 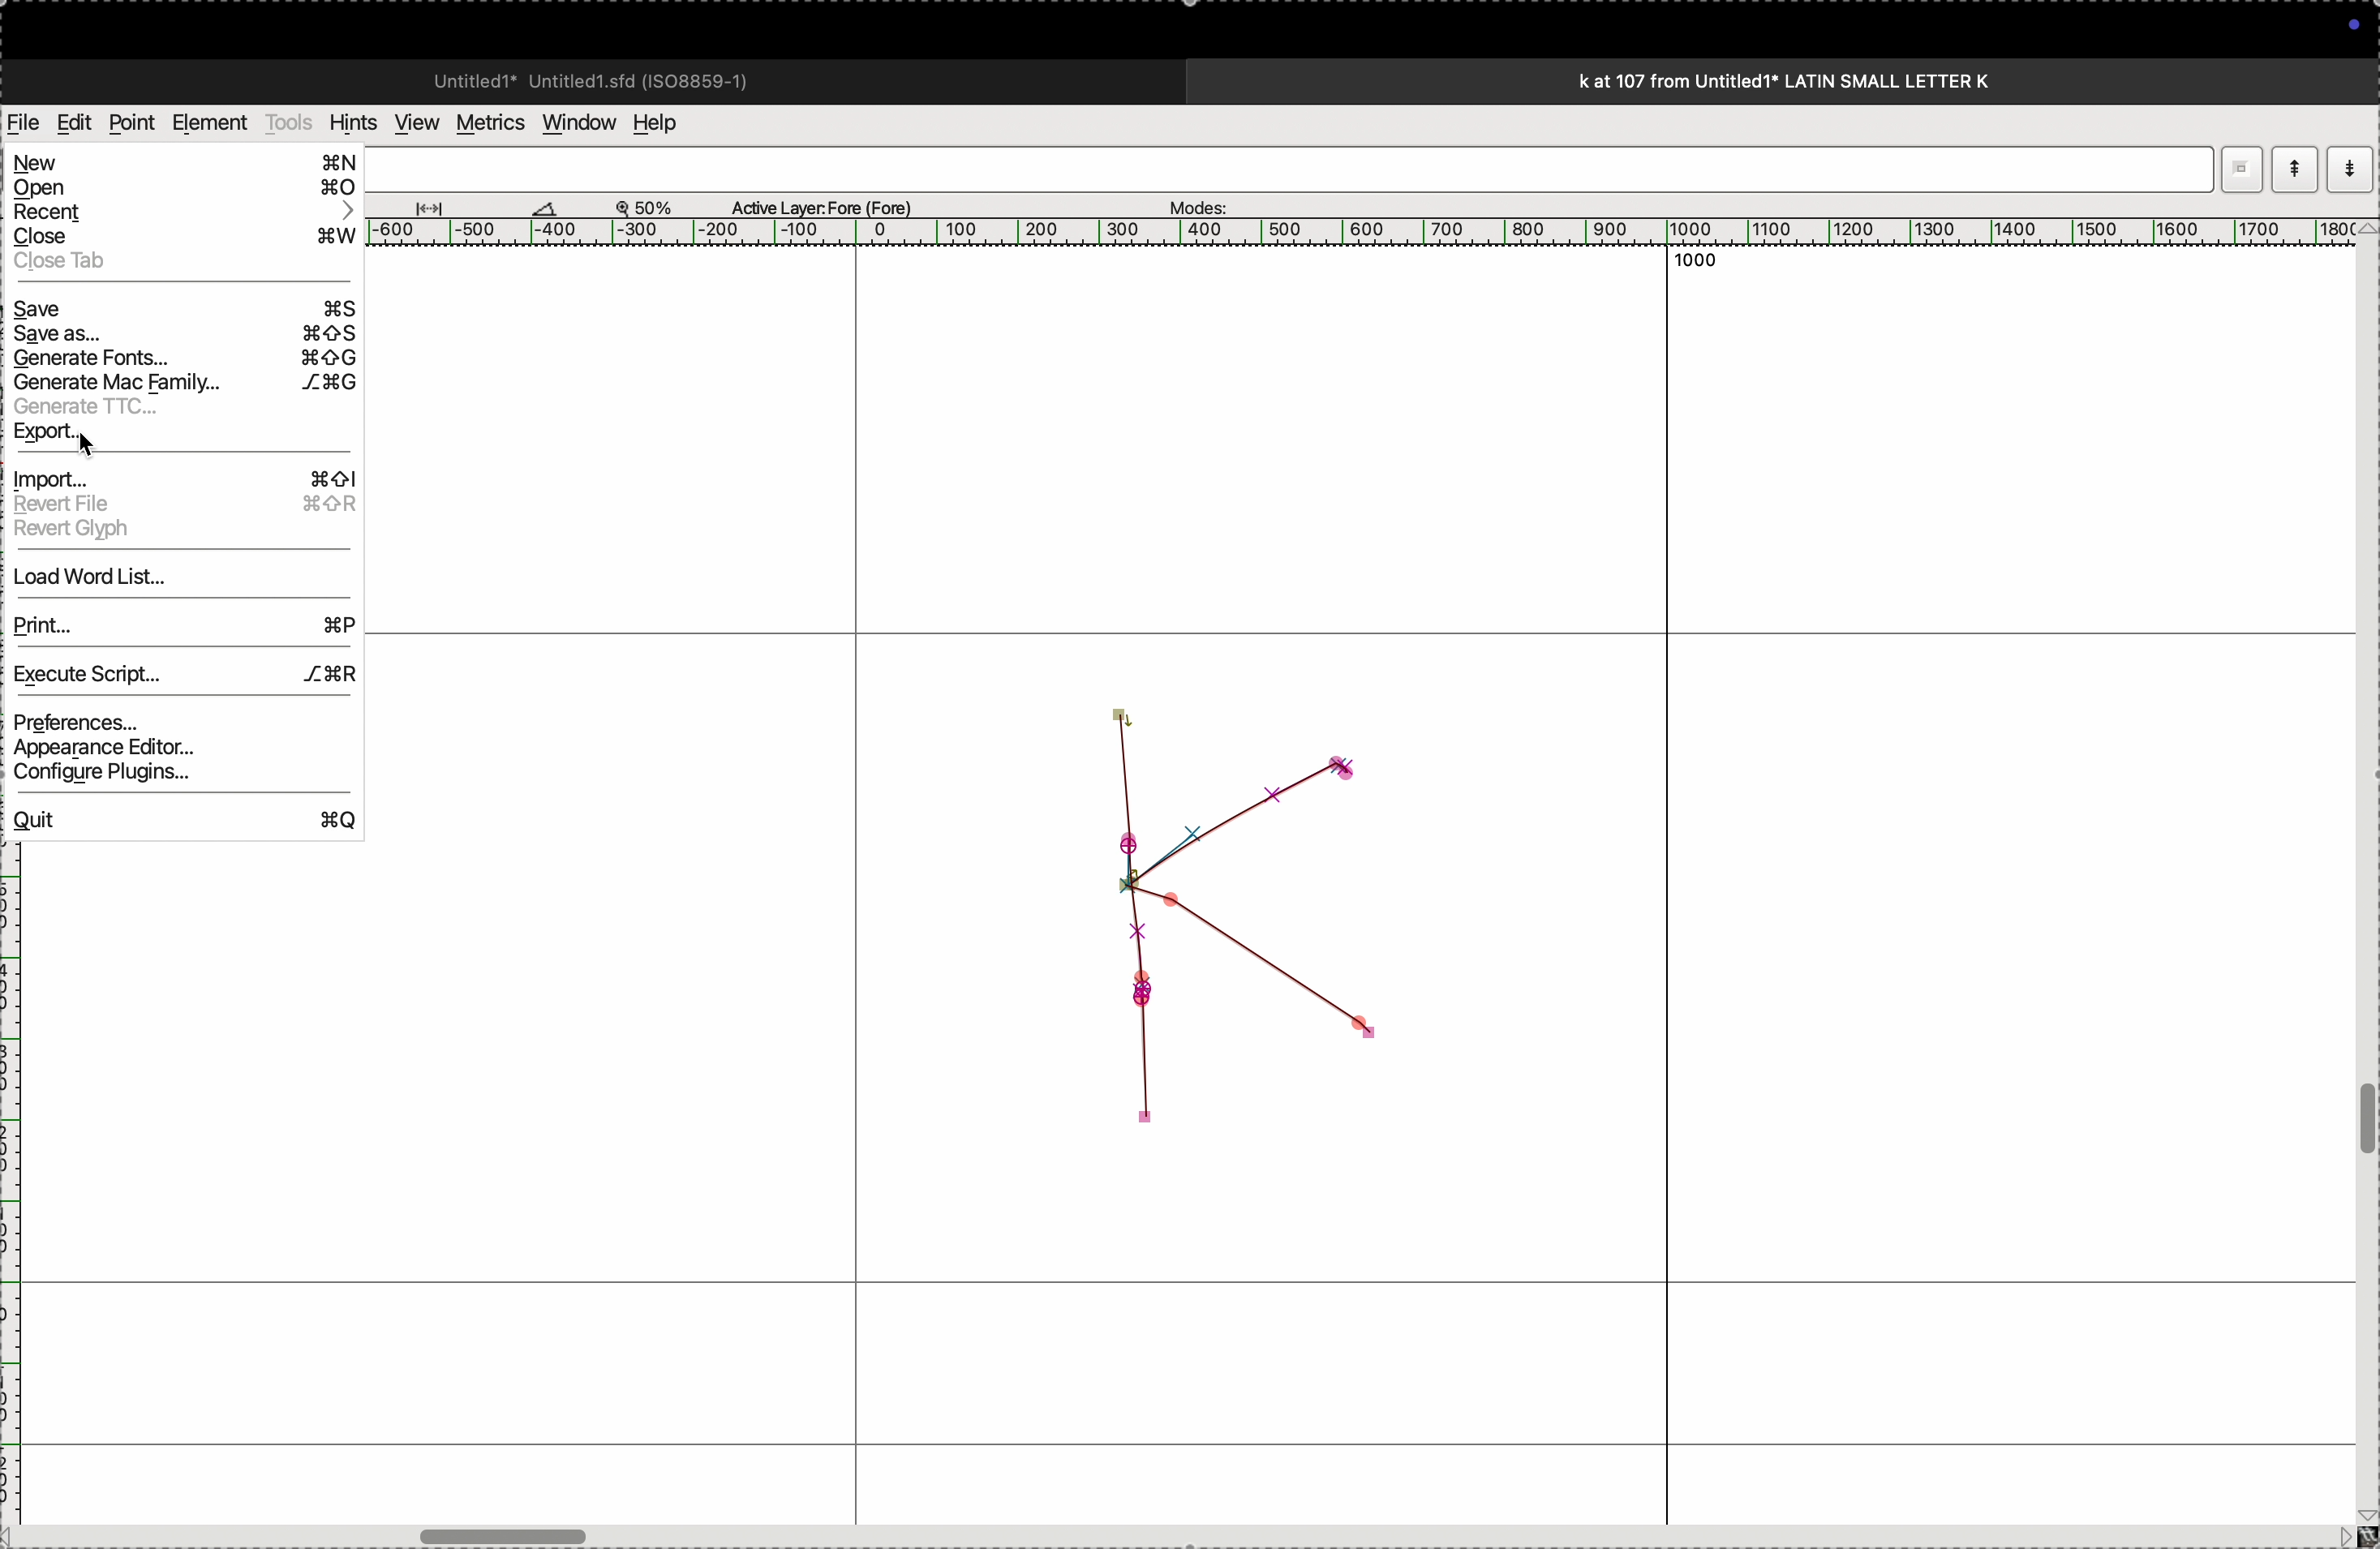 I want to click on title, so click(x=1838, y=80).